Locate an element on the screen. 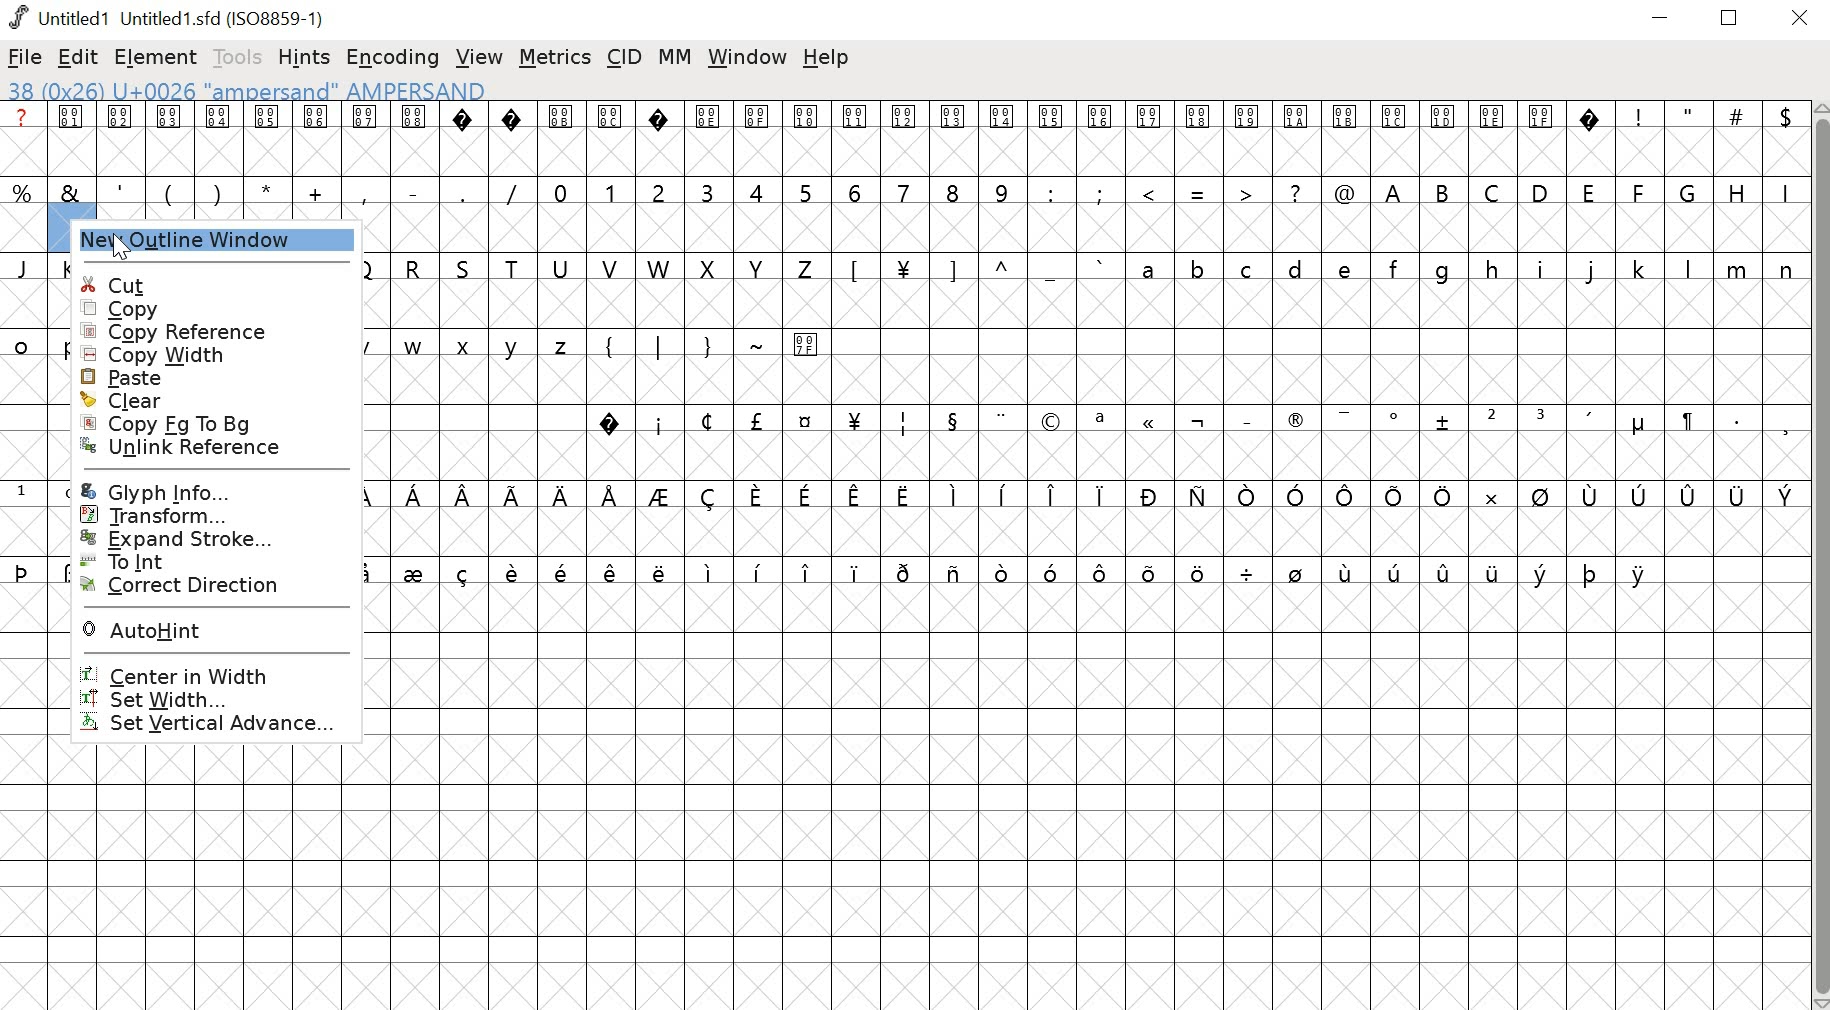  Y is located at coordinates (759, 268).